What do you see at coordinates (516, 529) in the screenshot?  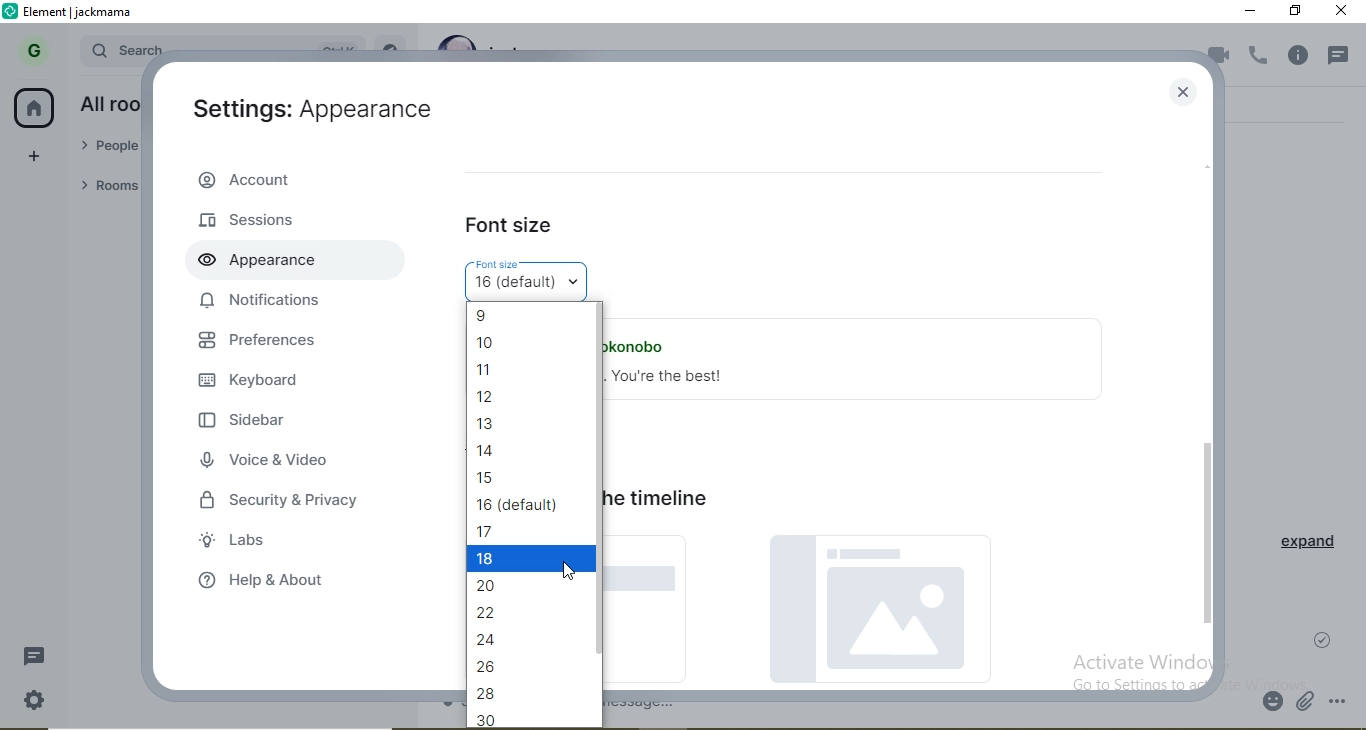 I see `17` at bounding box center [516, 529].